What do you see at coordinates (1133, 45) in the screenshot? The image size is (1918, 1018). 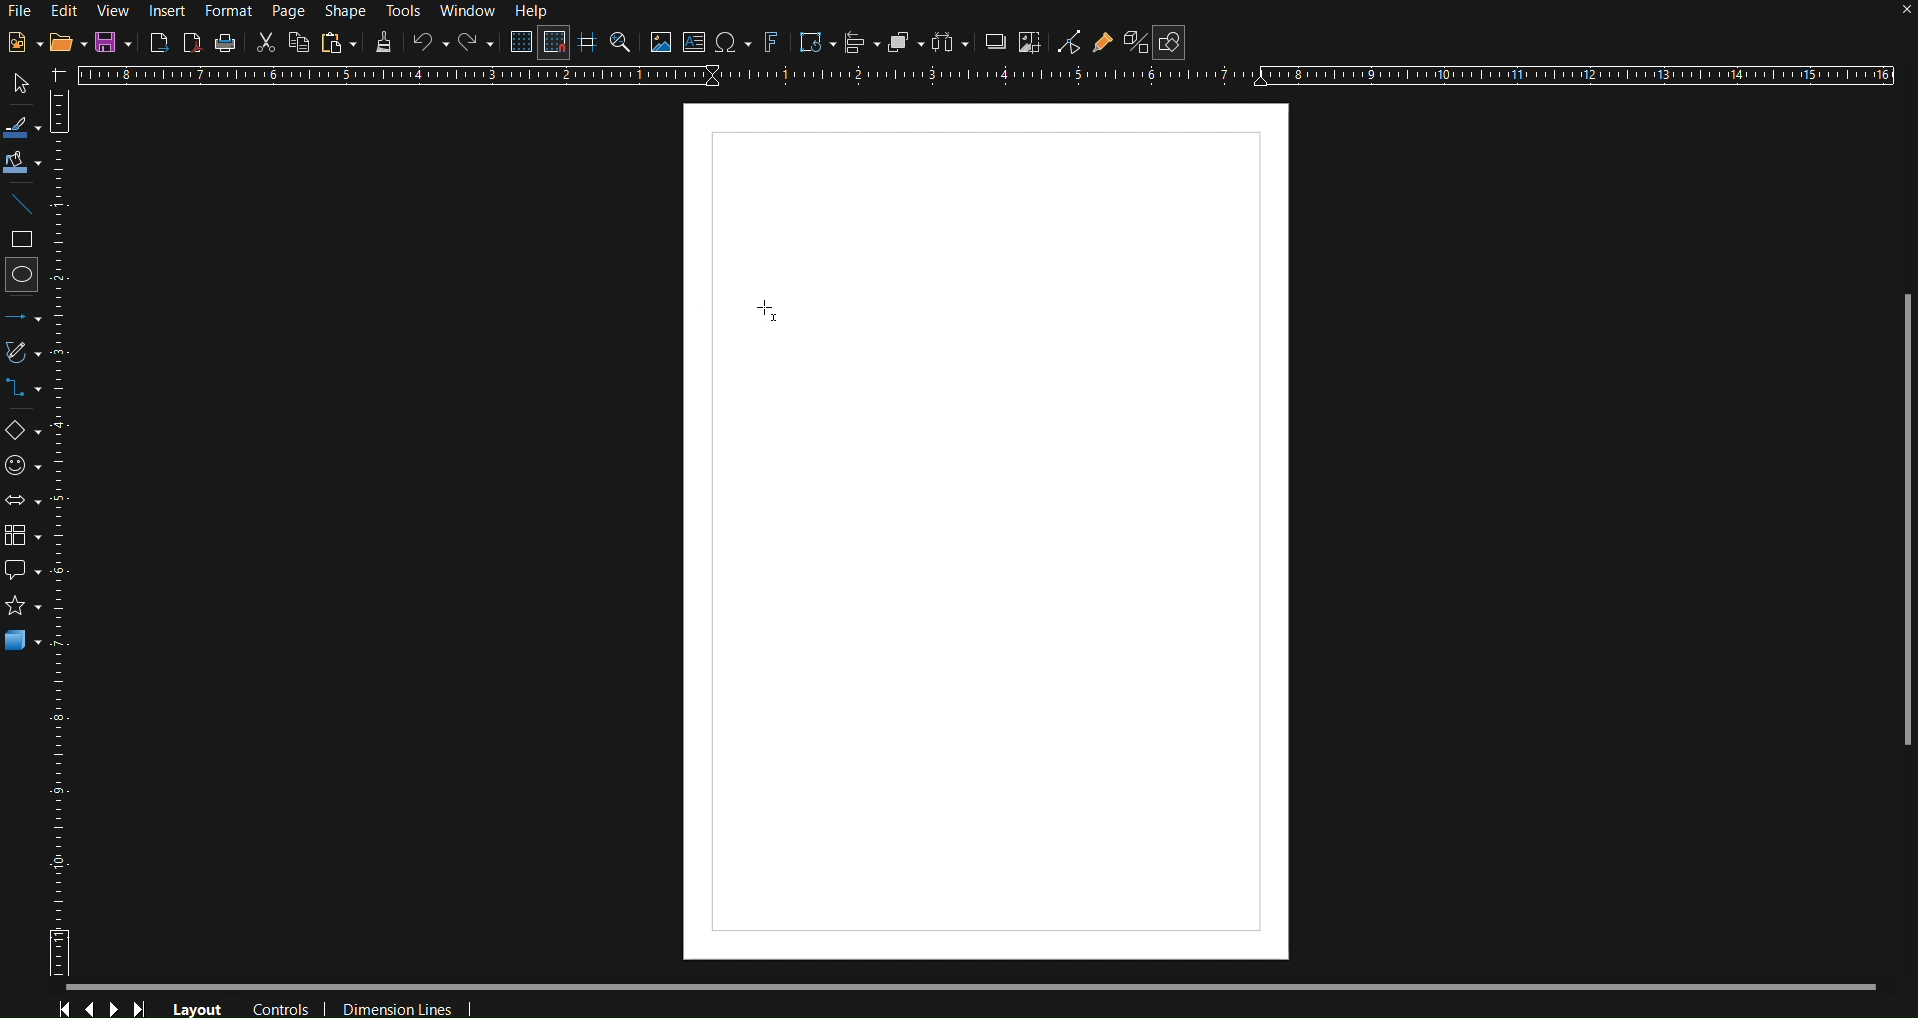 I see `Toggle Extrusion` at bounding box center [1133, 45].